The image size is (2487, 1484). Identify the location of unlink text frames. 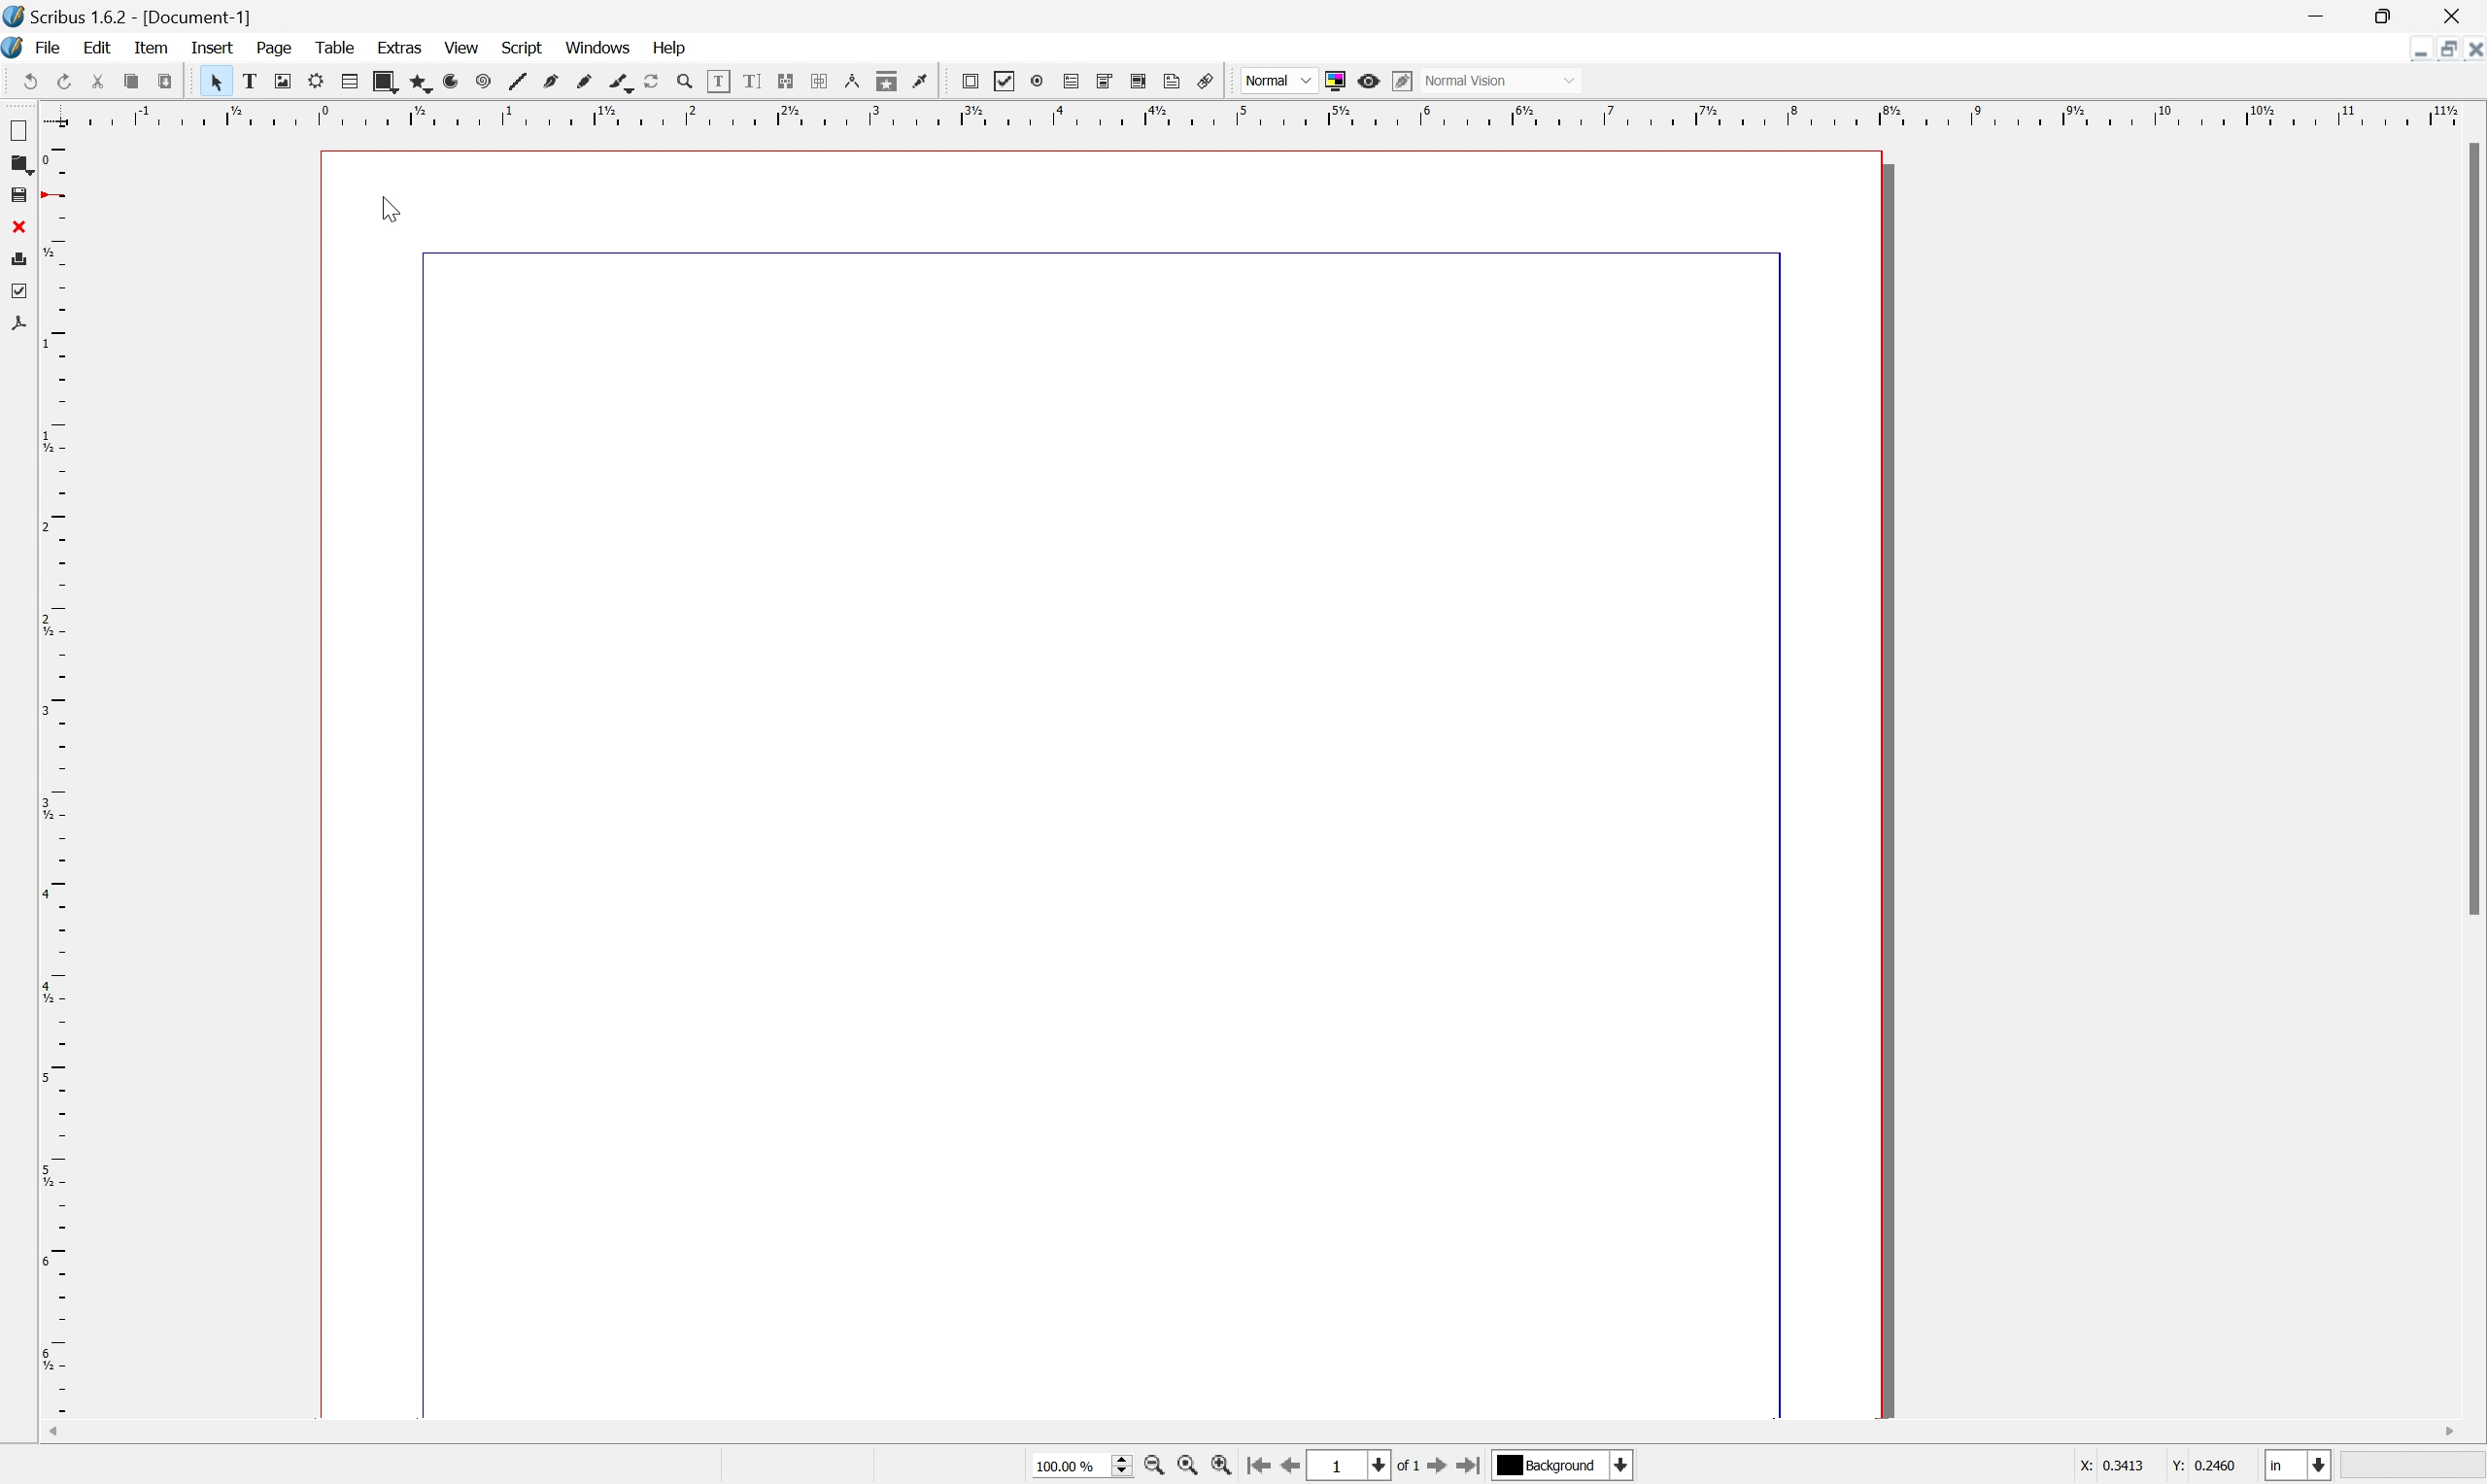
(1070, 82).